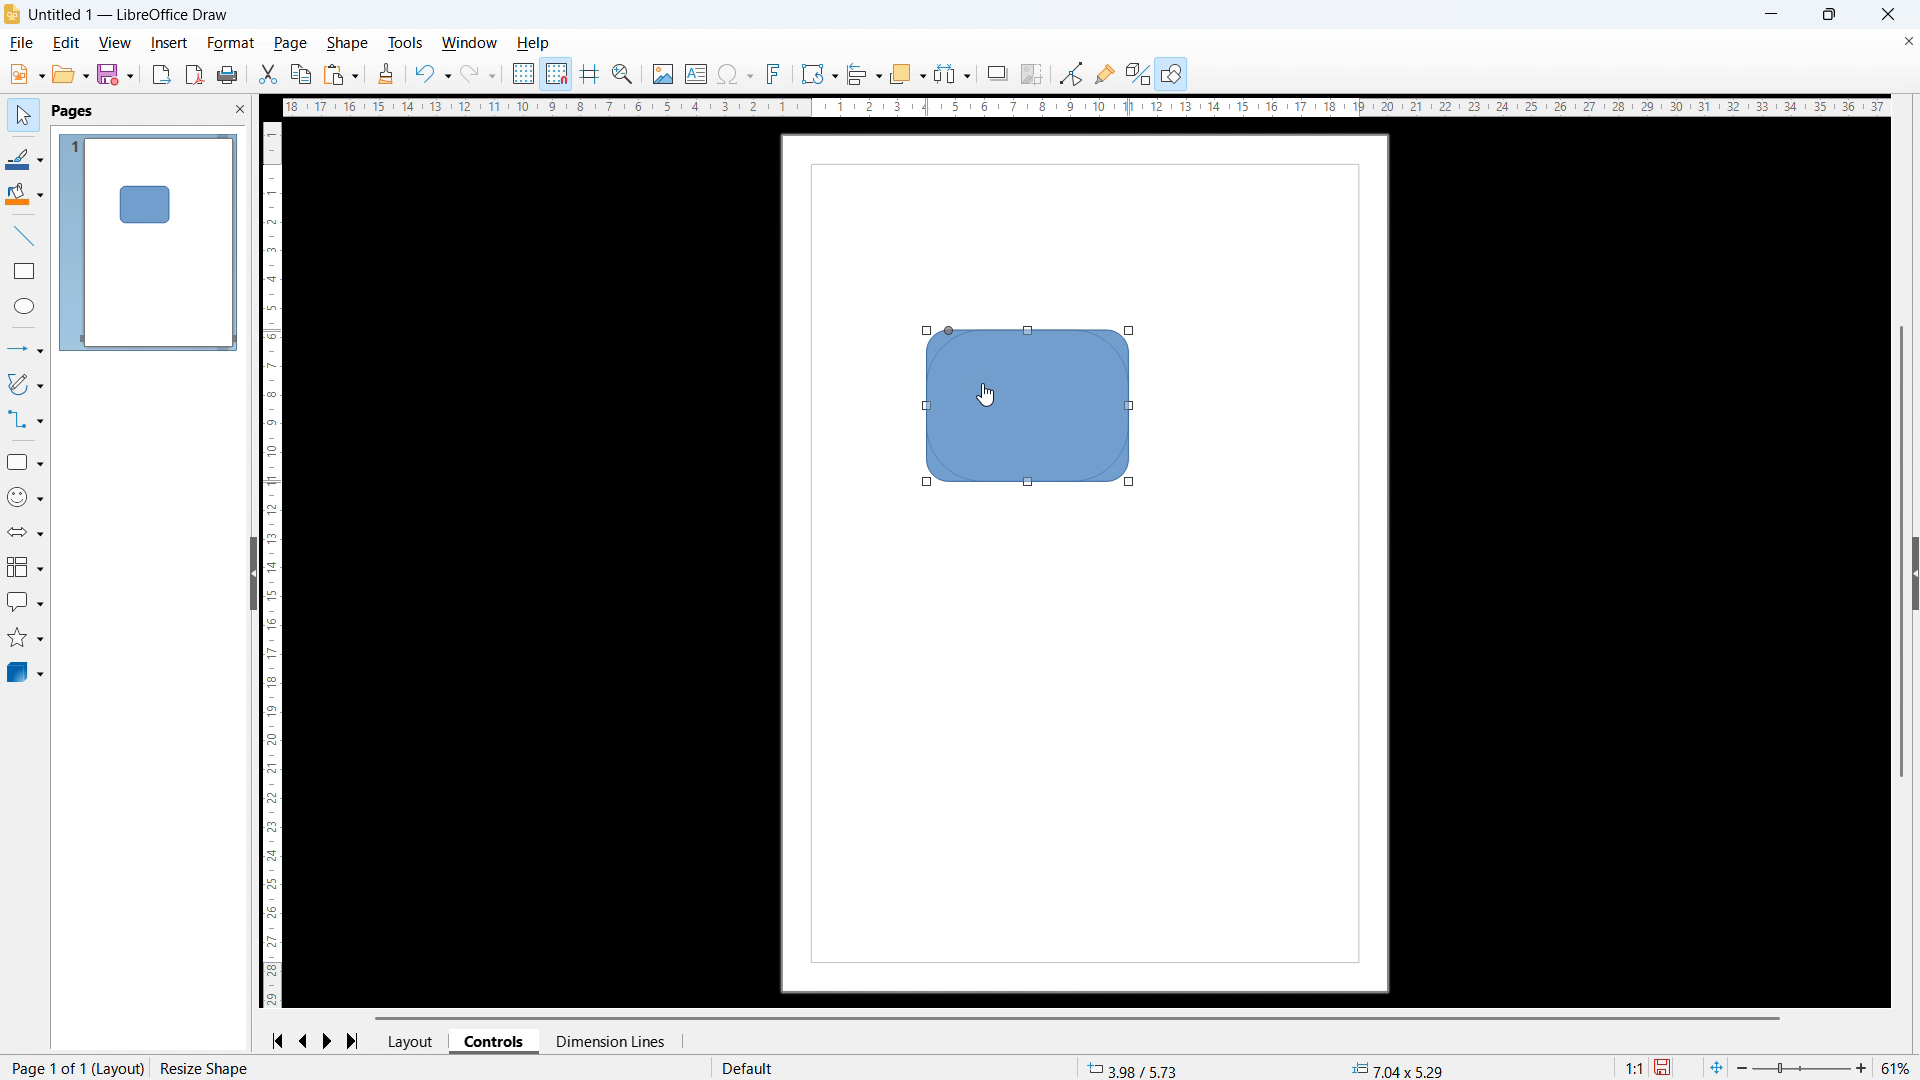 Image resolution: width=1920 pixels, height=1080 pixels. I want to click on Undo , so click(432, 75).